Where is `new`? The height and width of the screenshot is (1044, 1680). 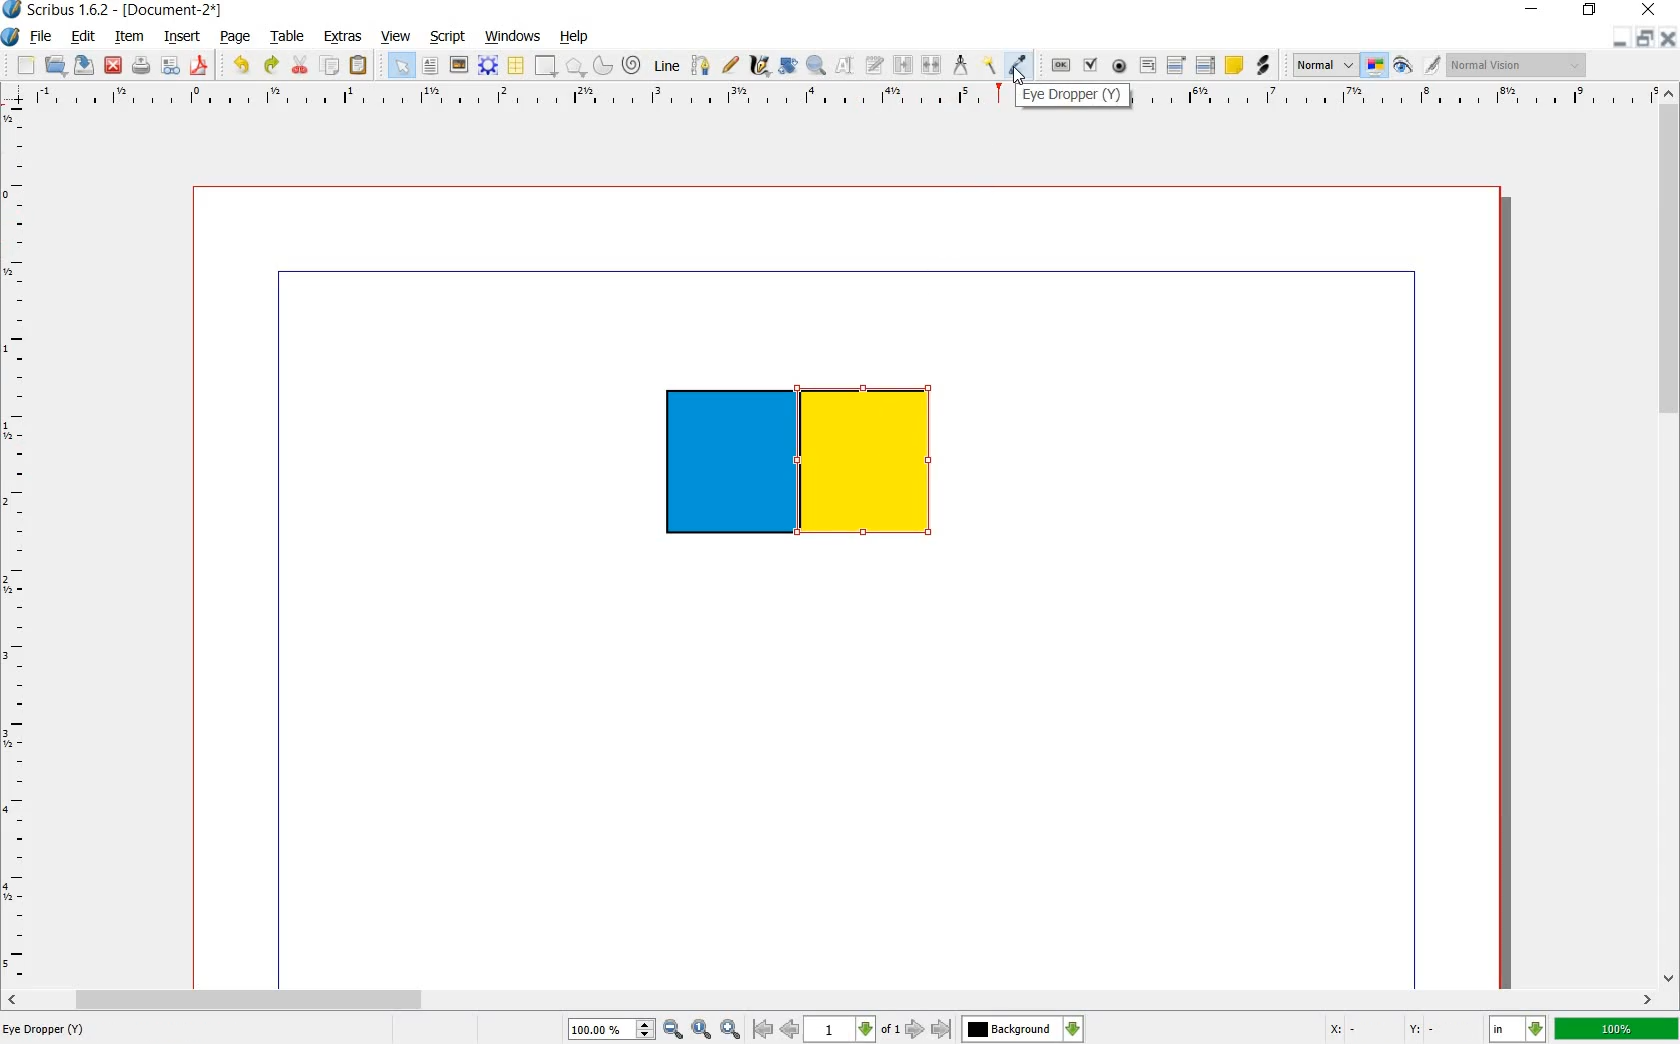
new is located at coordinates (25, 66).